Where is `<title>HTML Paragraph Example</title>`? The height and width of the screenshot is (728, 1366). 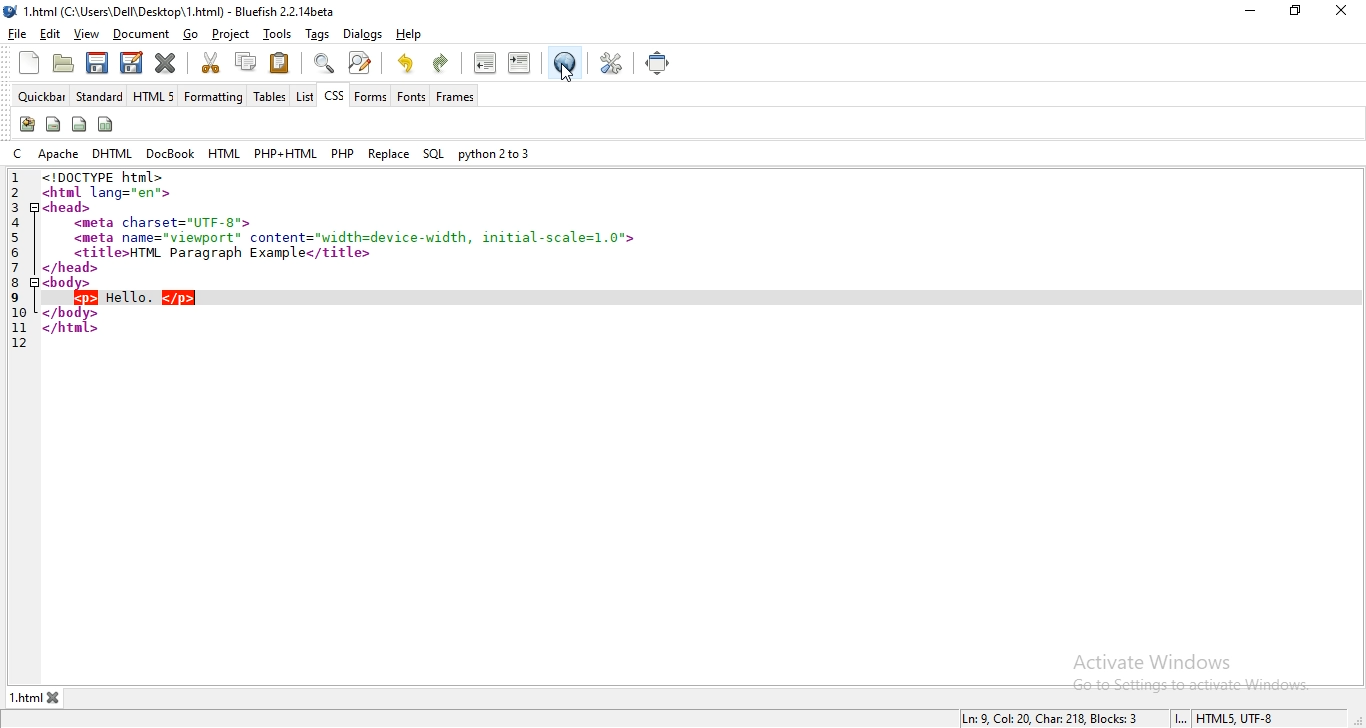 <title>HTML Paragraph Example</title> is located at coordinates (223, 253).